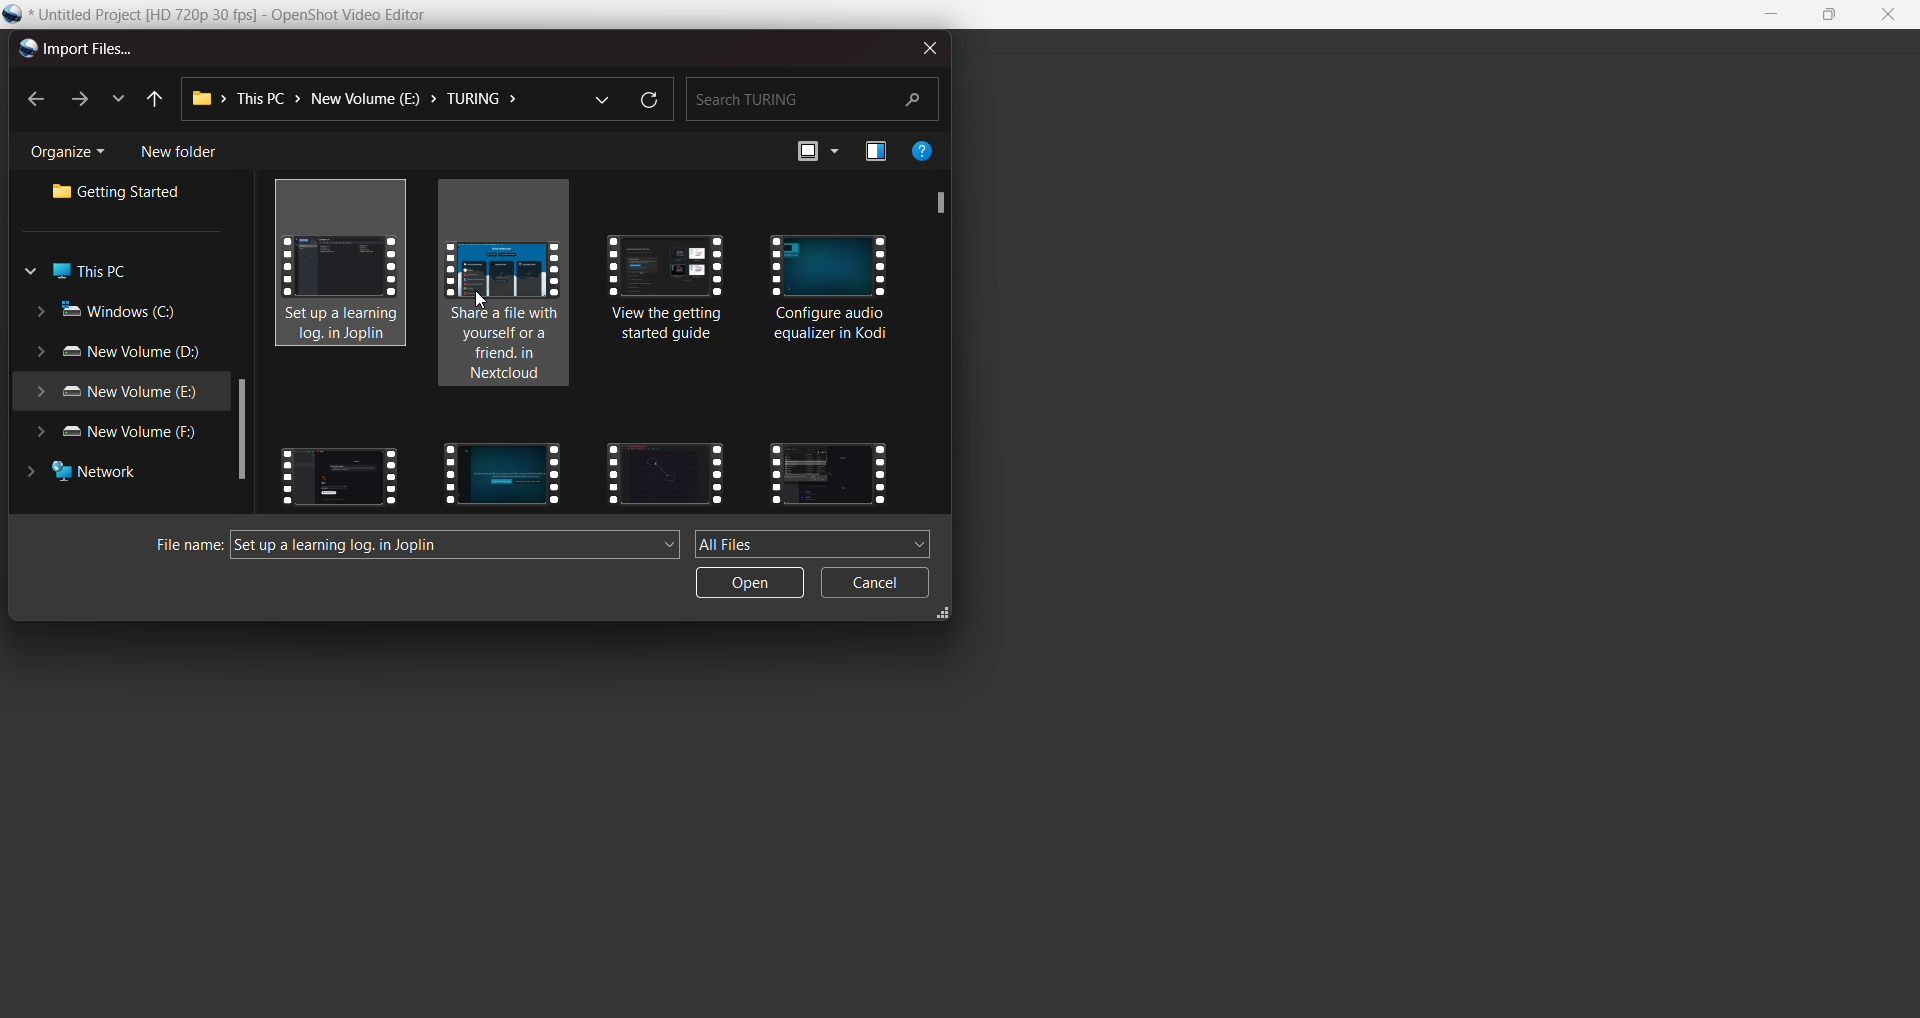 The image size is (1920, 1018). I want to click on scroll bar, so click(935, 202).